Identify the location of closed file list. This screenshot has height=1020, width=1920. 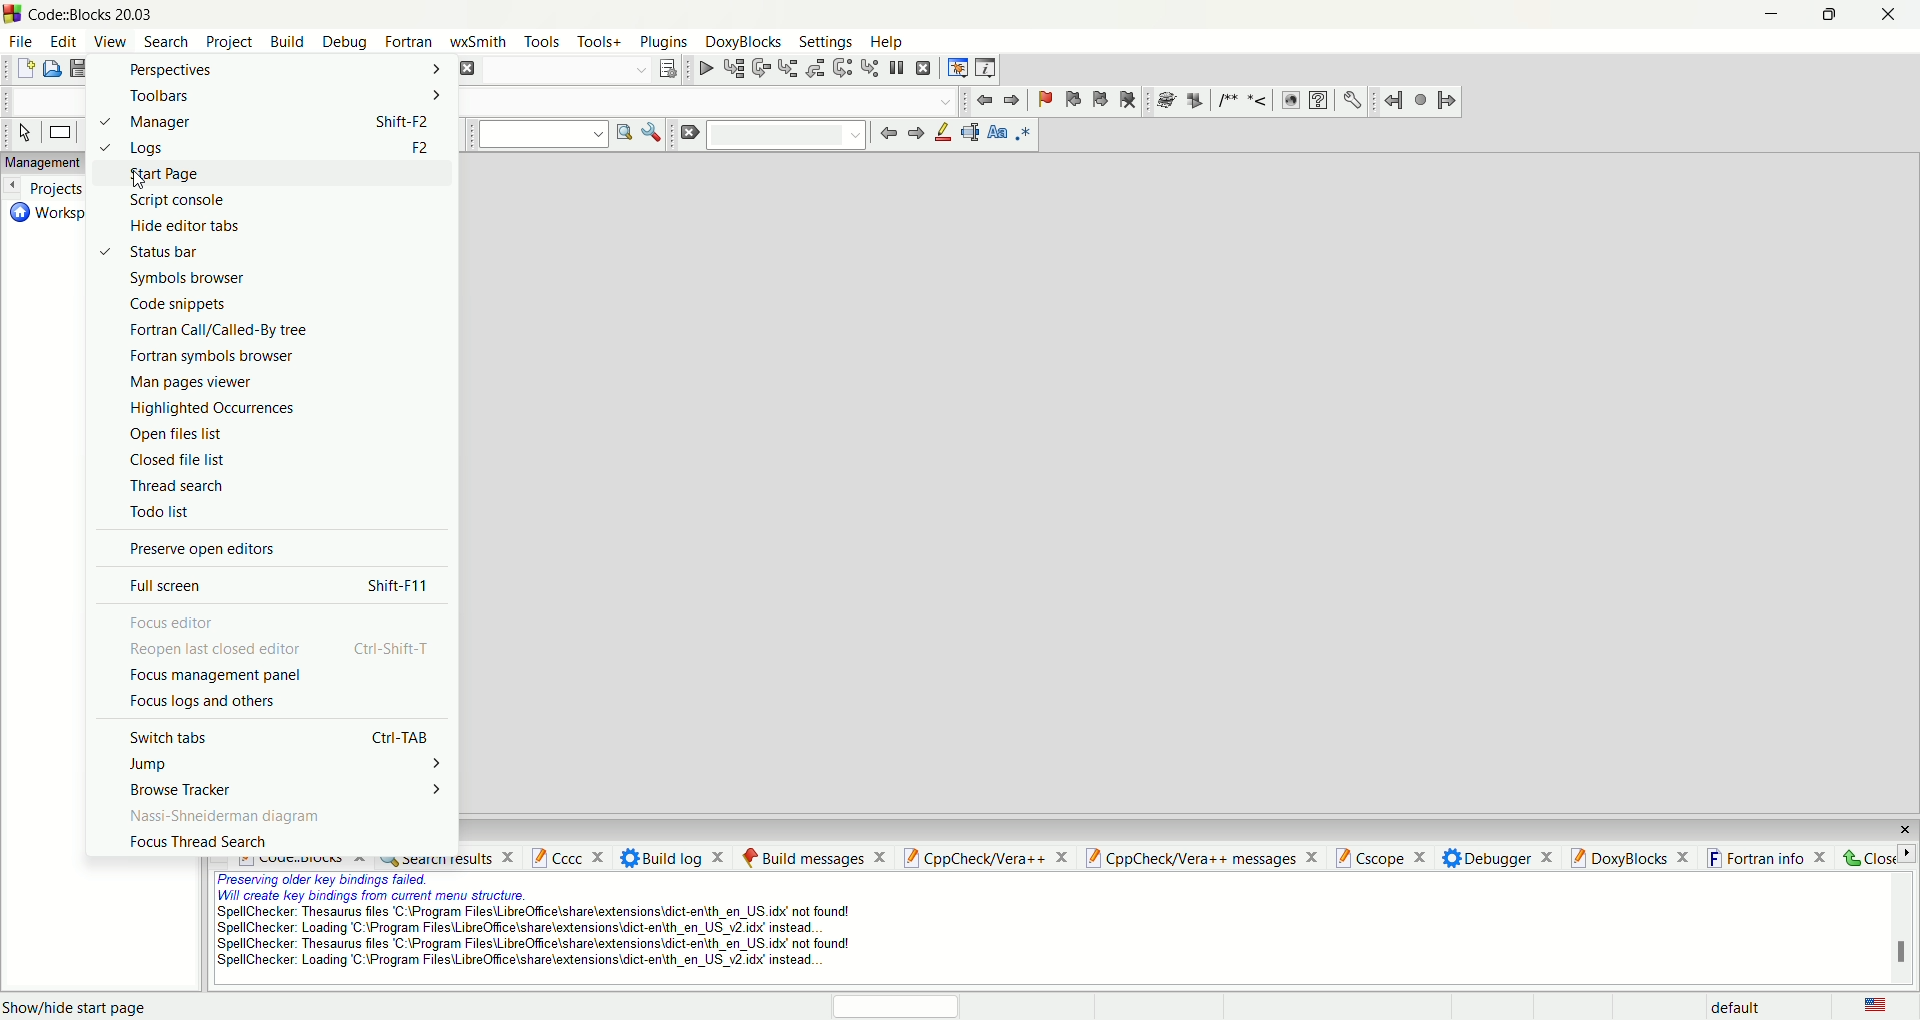
(171, 464).